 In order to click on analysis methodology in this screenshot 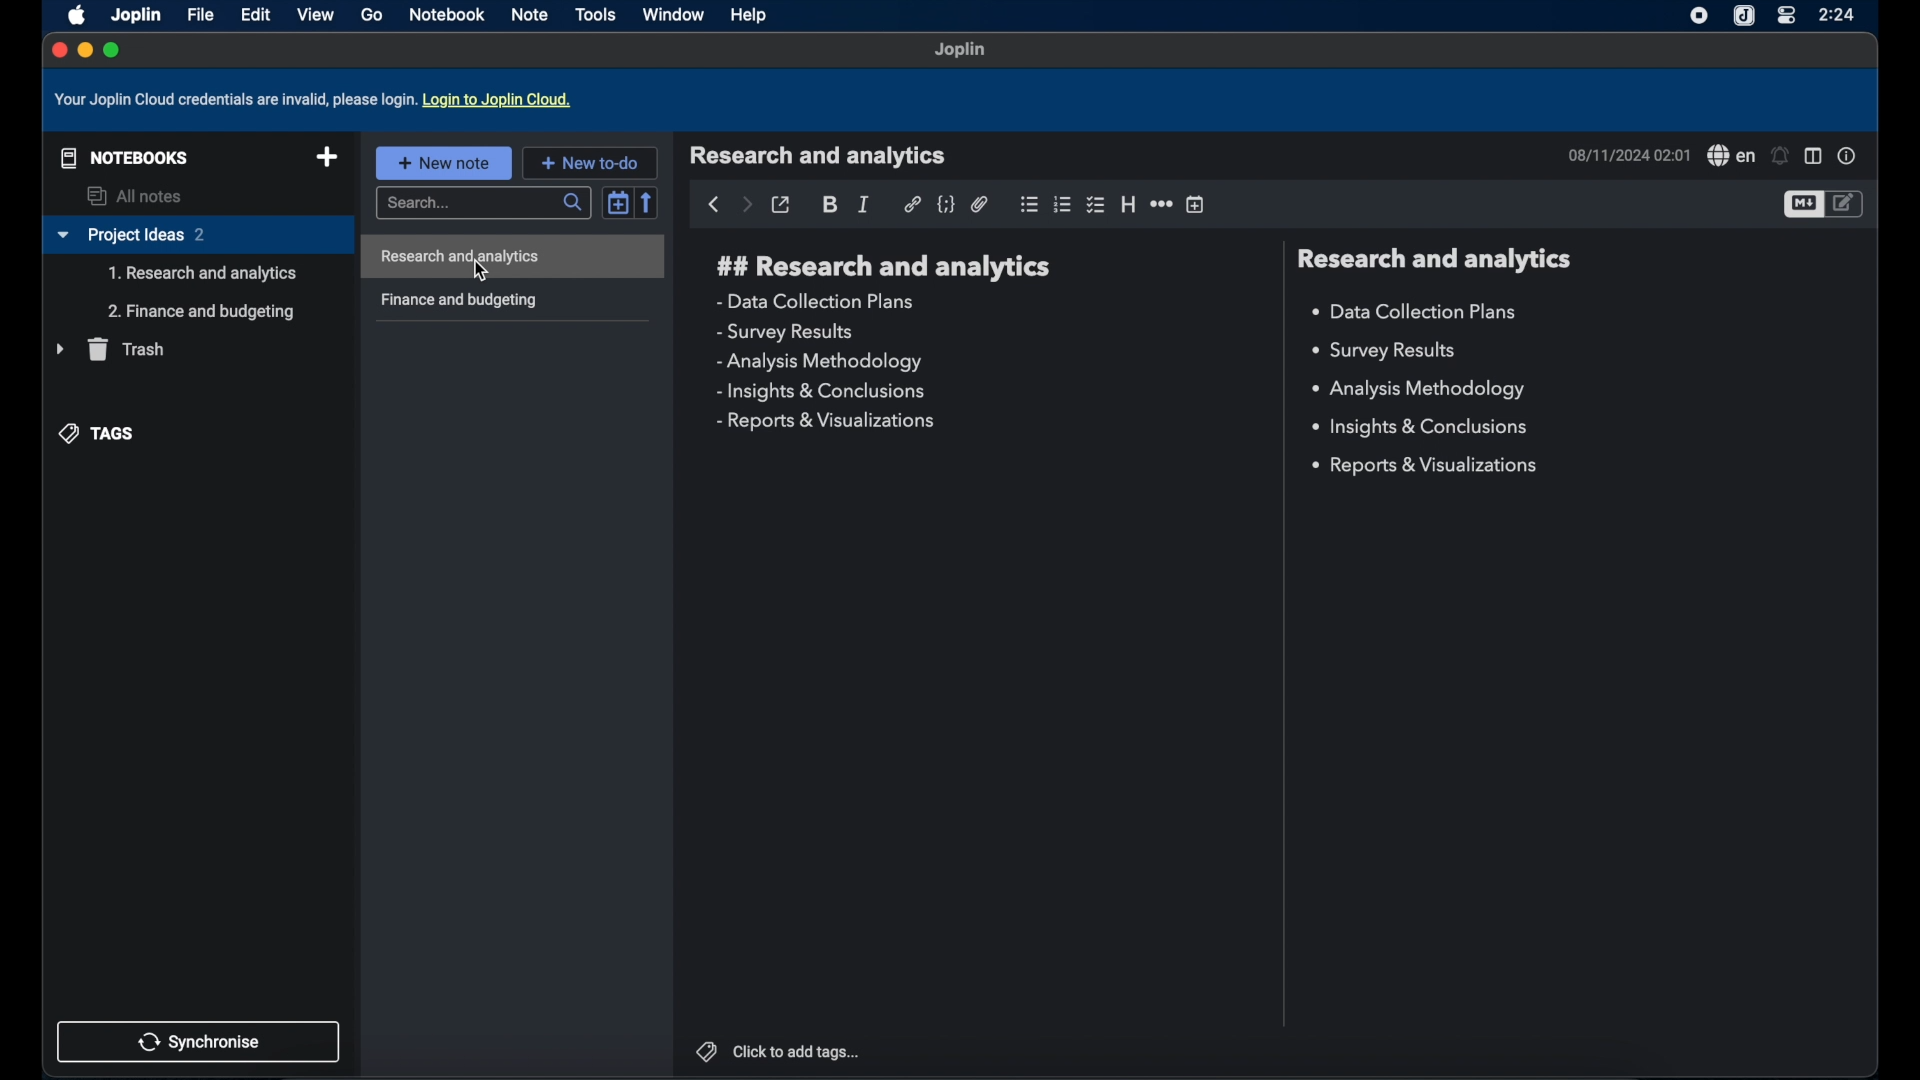, I will do `click(818, 362)`.